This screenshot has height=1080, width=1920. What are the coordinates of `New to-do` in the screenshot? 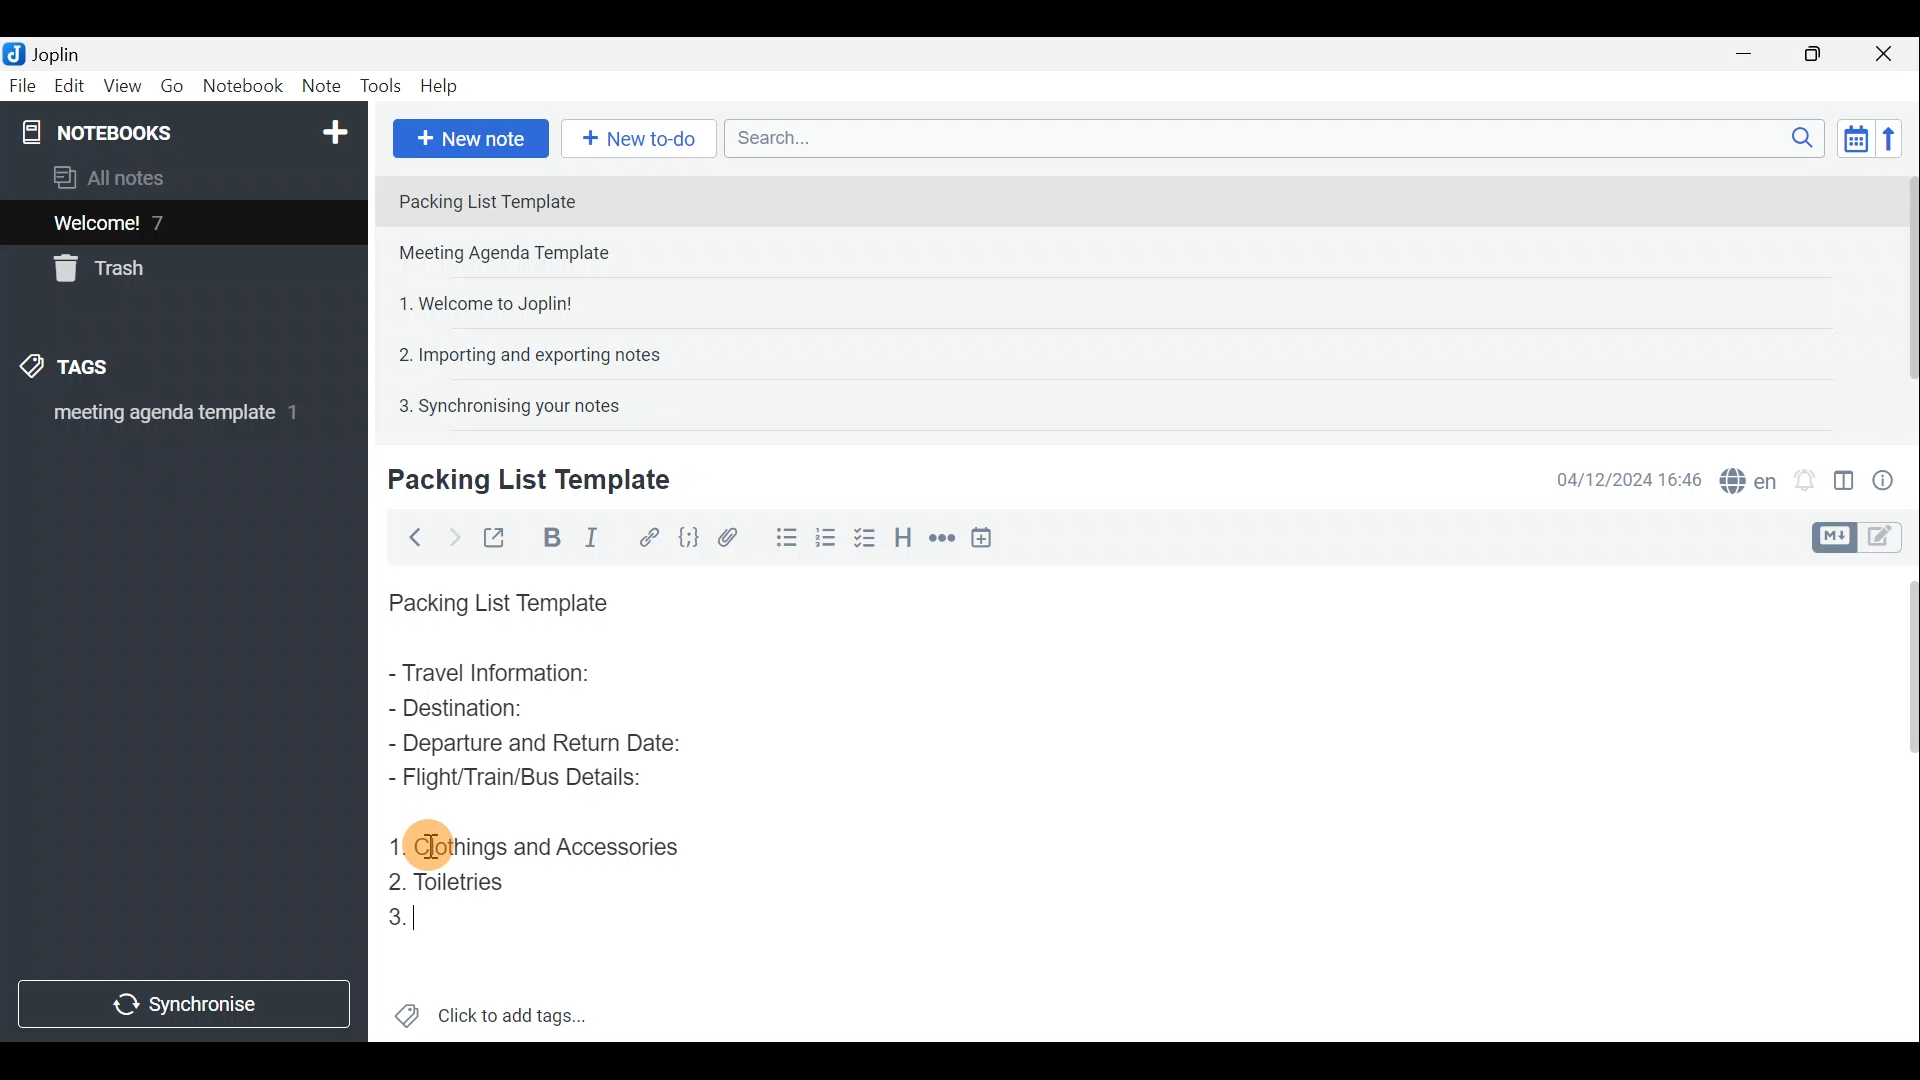 It's located at (640, 139).